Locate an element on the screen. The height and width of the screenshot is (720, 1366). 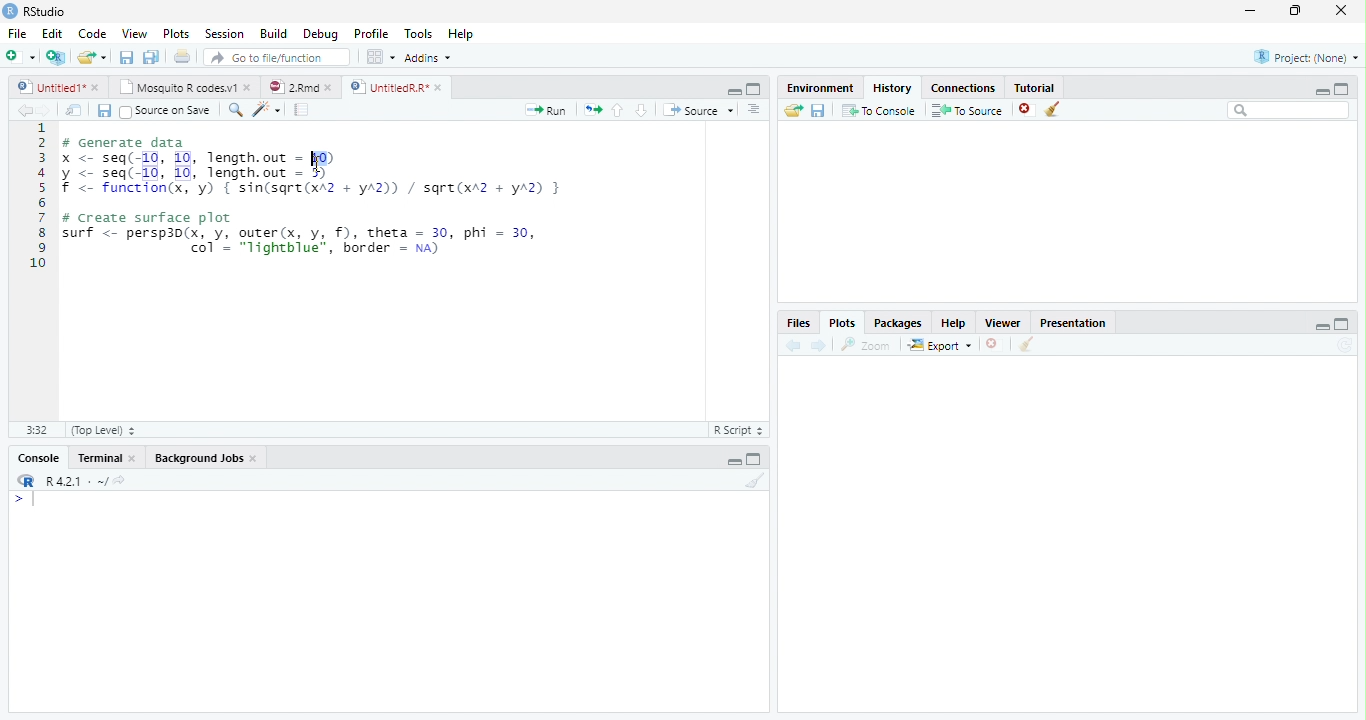
Terminal is located at coordinates (99, 458).